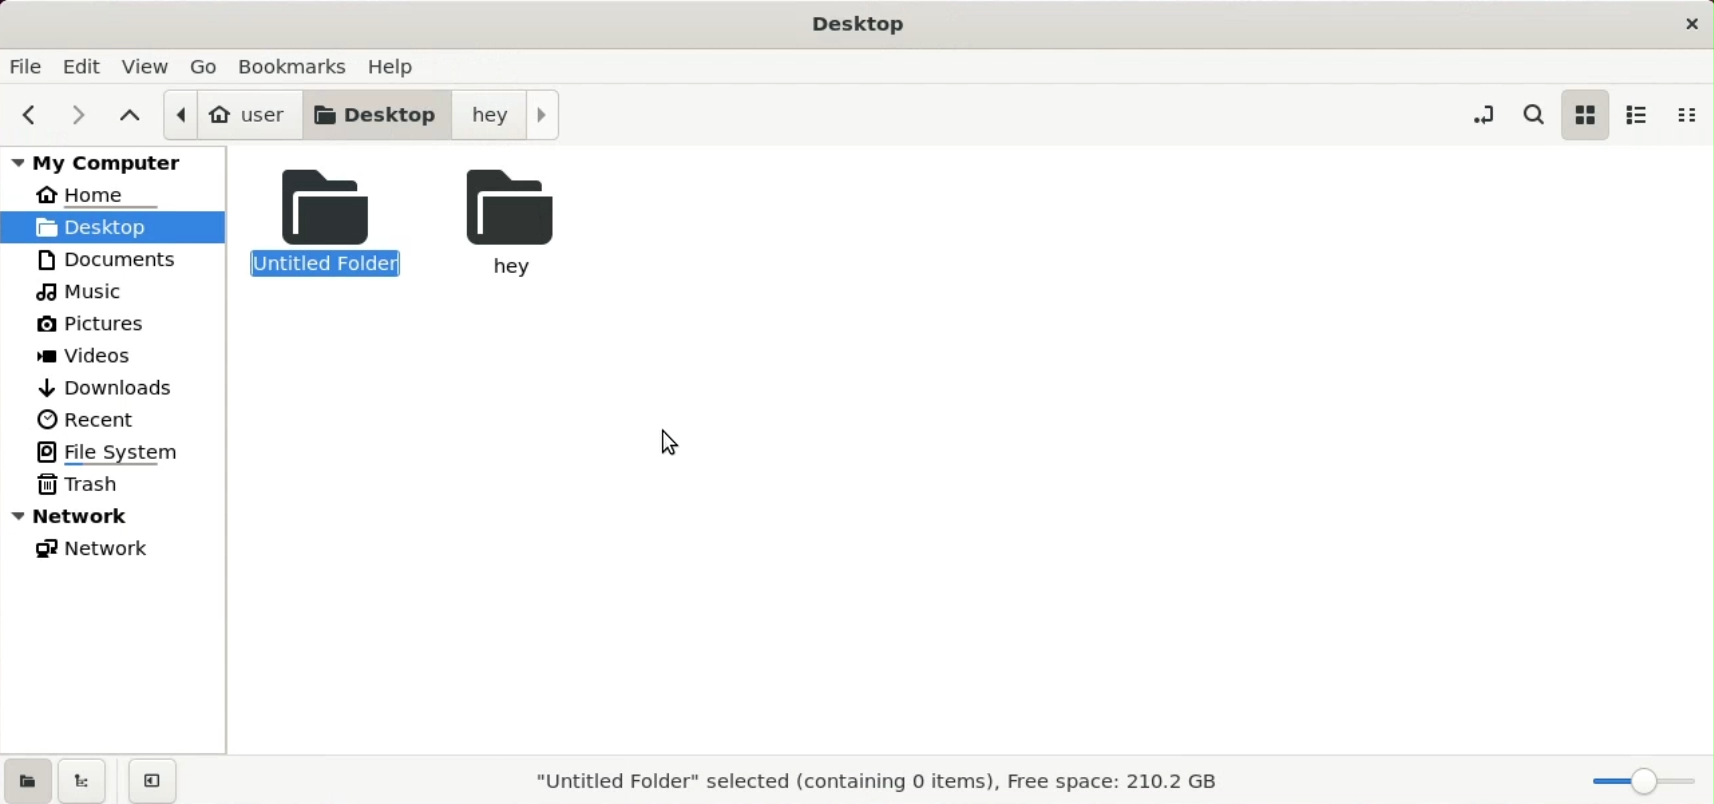 The height and width of the screenshot is (804, 1714). I want to click on file system, so click(112, 450).